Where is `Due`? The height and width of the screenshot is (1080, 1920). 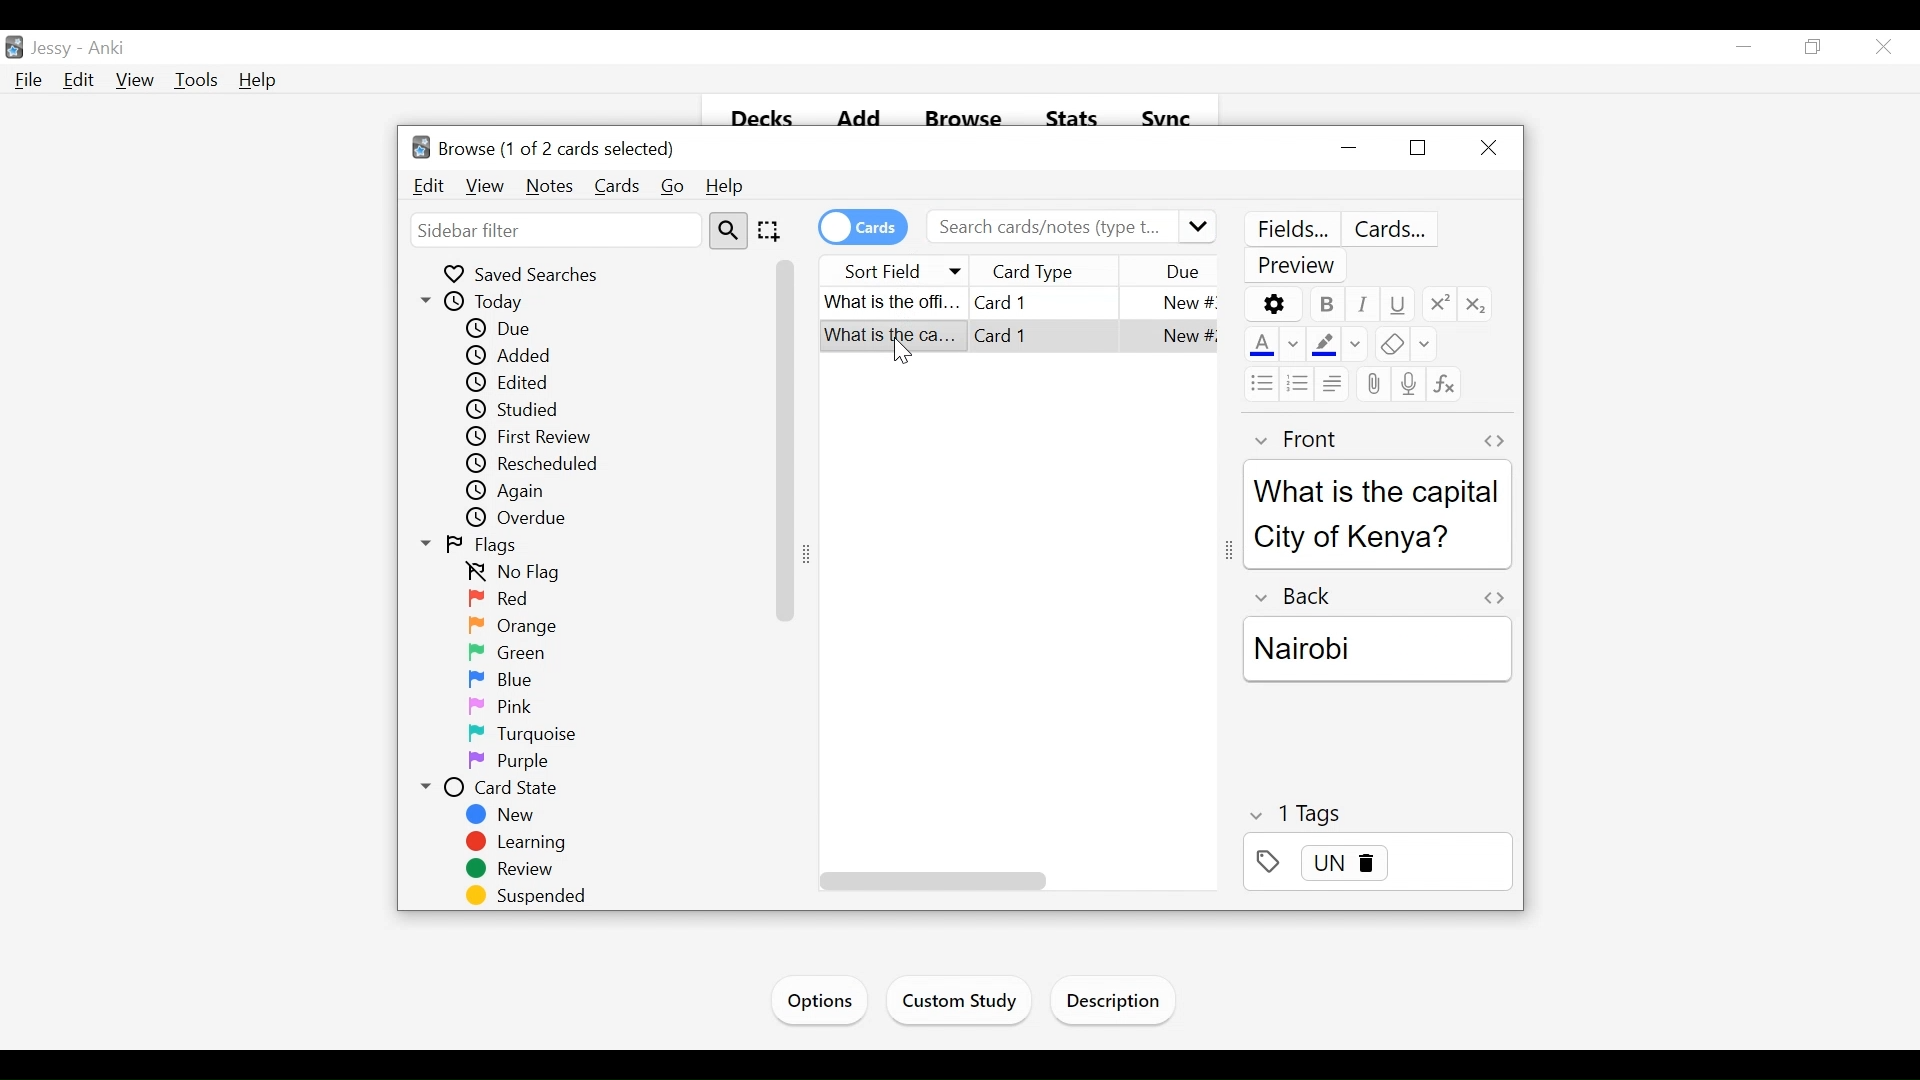
Due is located at coordinates (502, 329).